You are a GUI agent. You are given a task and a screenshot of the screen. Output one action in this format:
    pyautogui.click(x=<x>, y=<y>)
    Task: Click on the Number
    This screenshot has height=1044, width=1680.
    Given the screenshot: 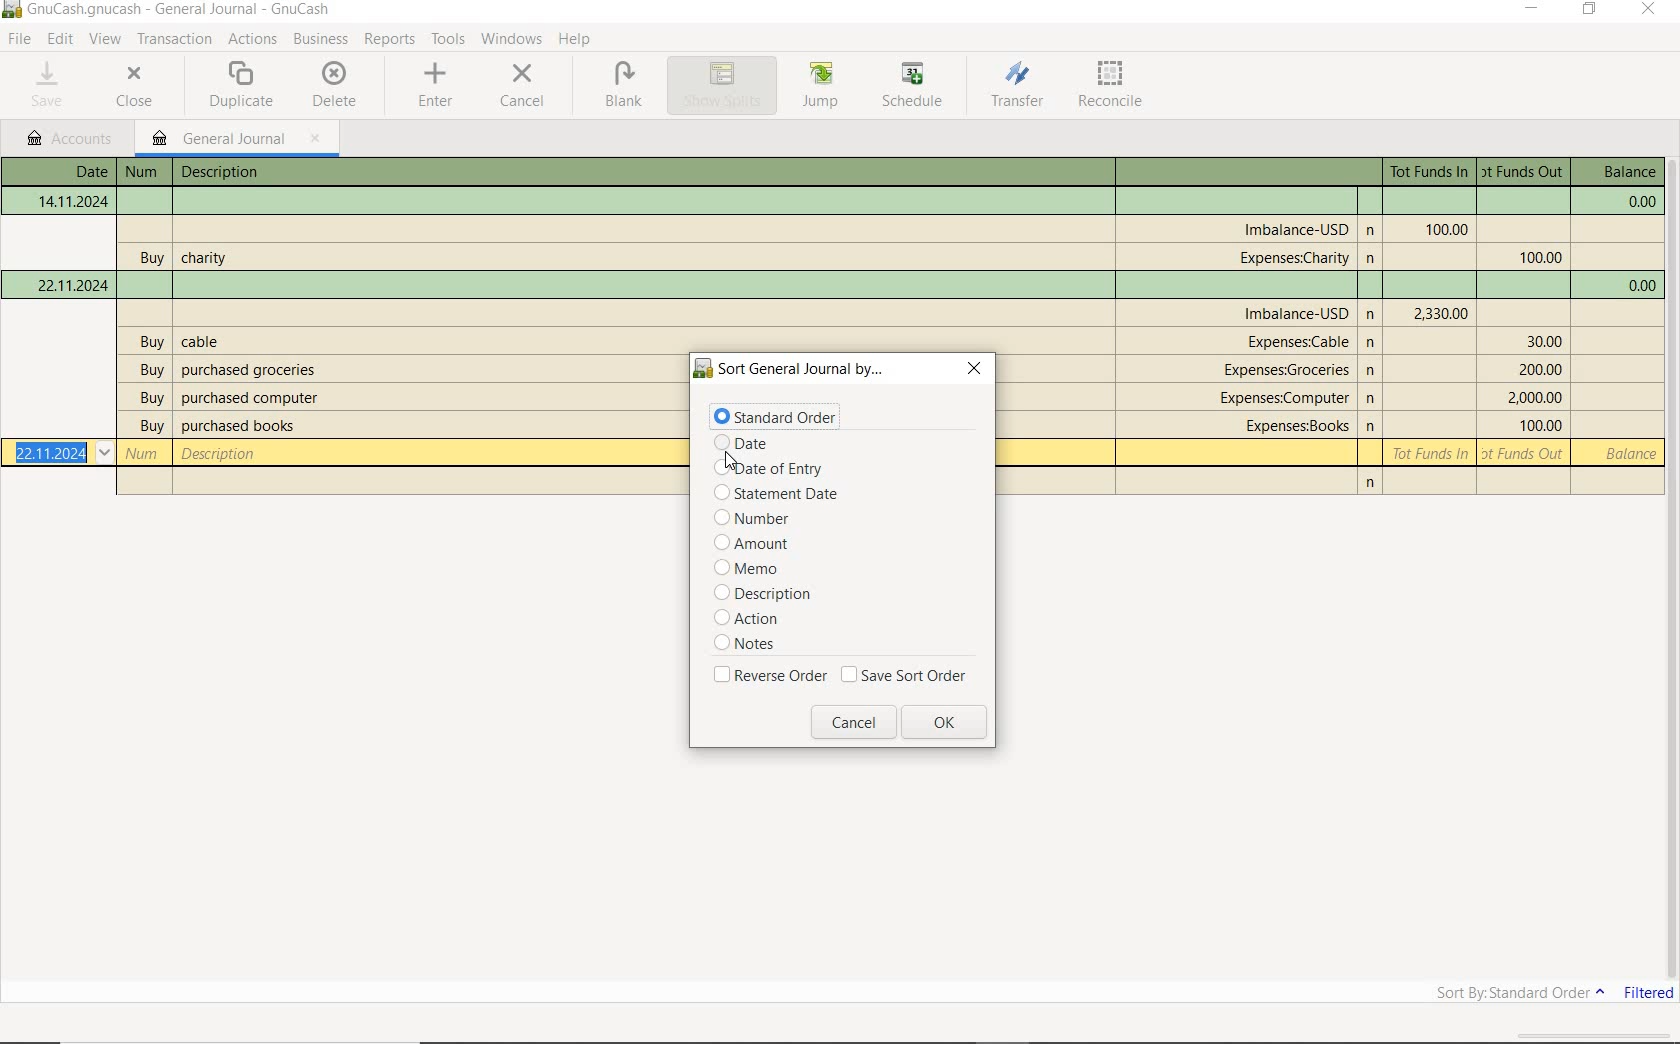 What is the action you would take?
    pyautogui.click(x=144, y=455)
    